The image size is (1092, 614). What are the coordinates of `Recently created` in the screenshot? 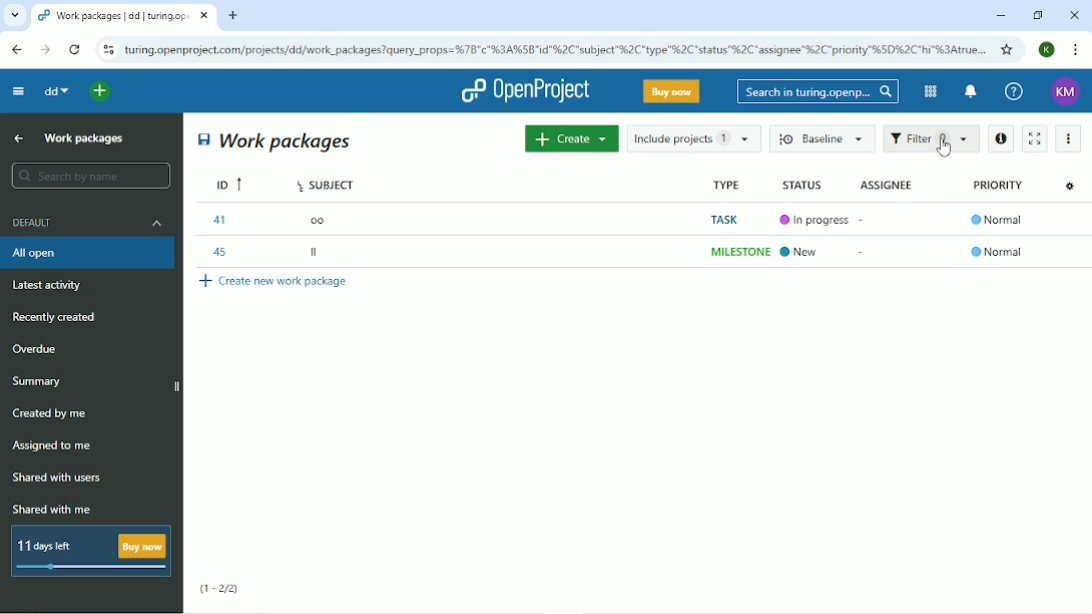 It's located at (58, 317).